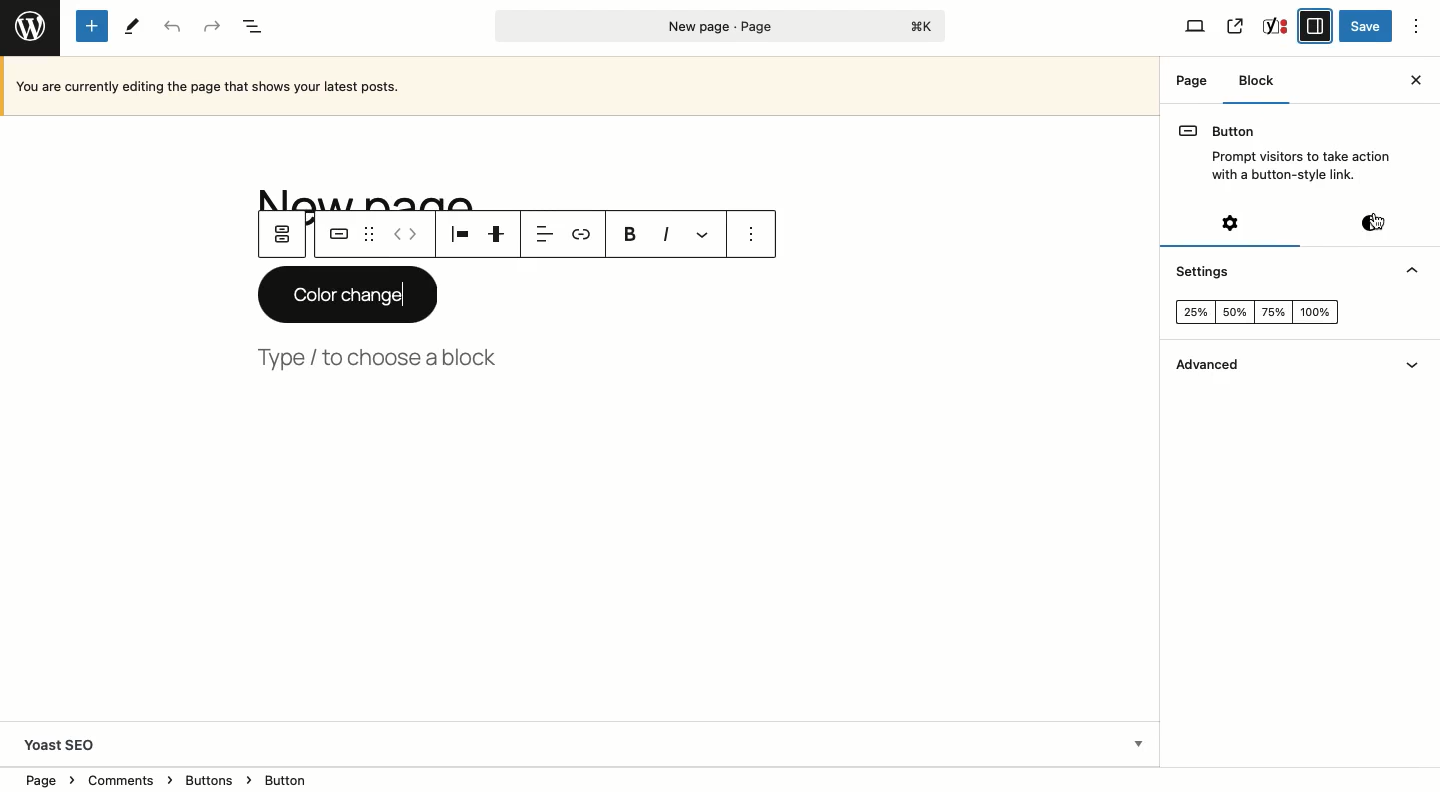 The width and height of the screenshot is (1440, 792). I want to click on Options, so click(1415, 26).